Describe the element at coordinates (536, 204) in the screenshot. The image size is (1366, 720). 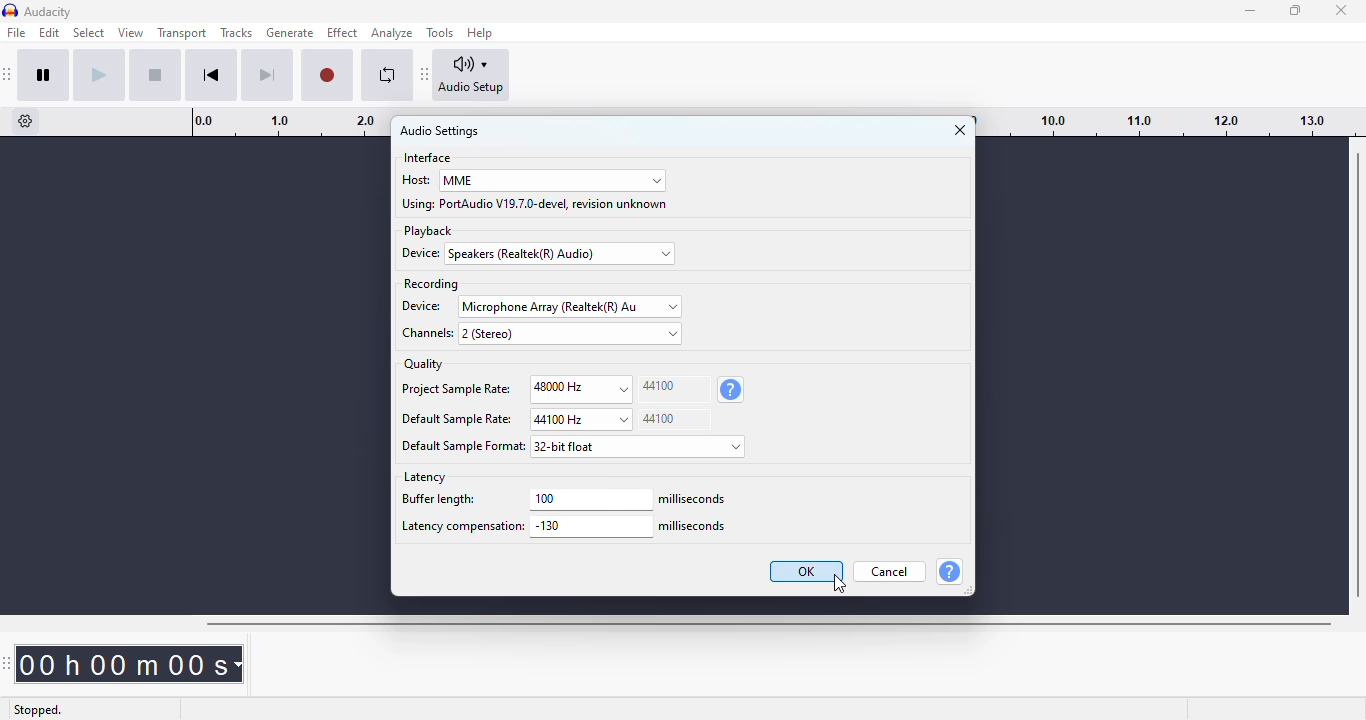
I see `Using: PortAudio V19.7.0-devel, revision unknown` at that location.